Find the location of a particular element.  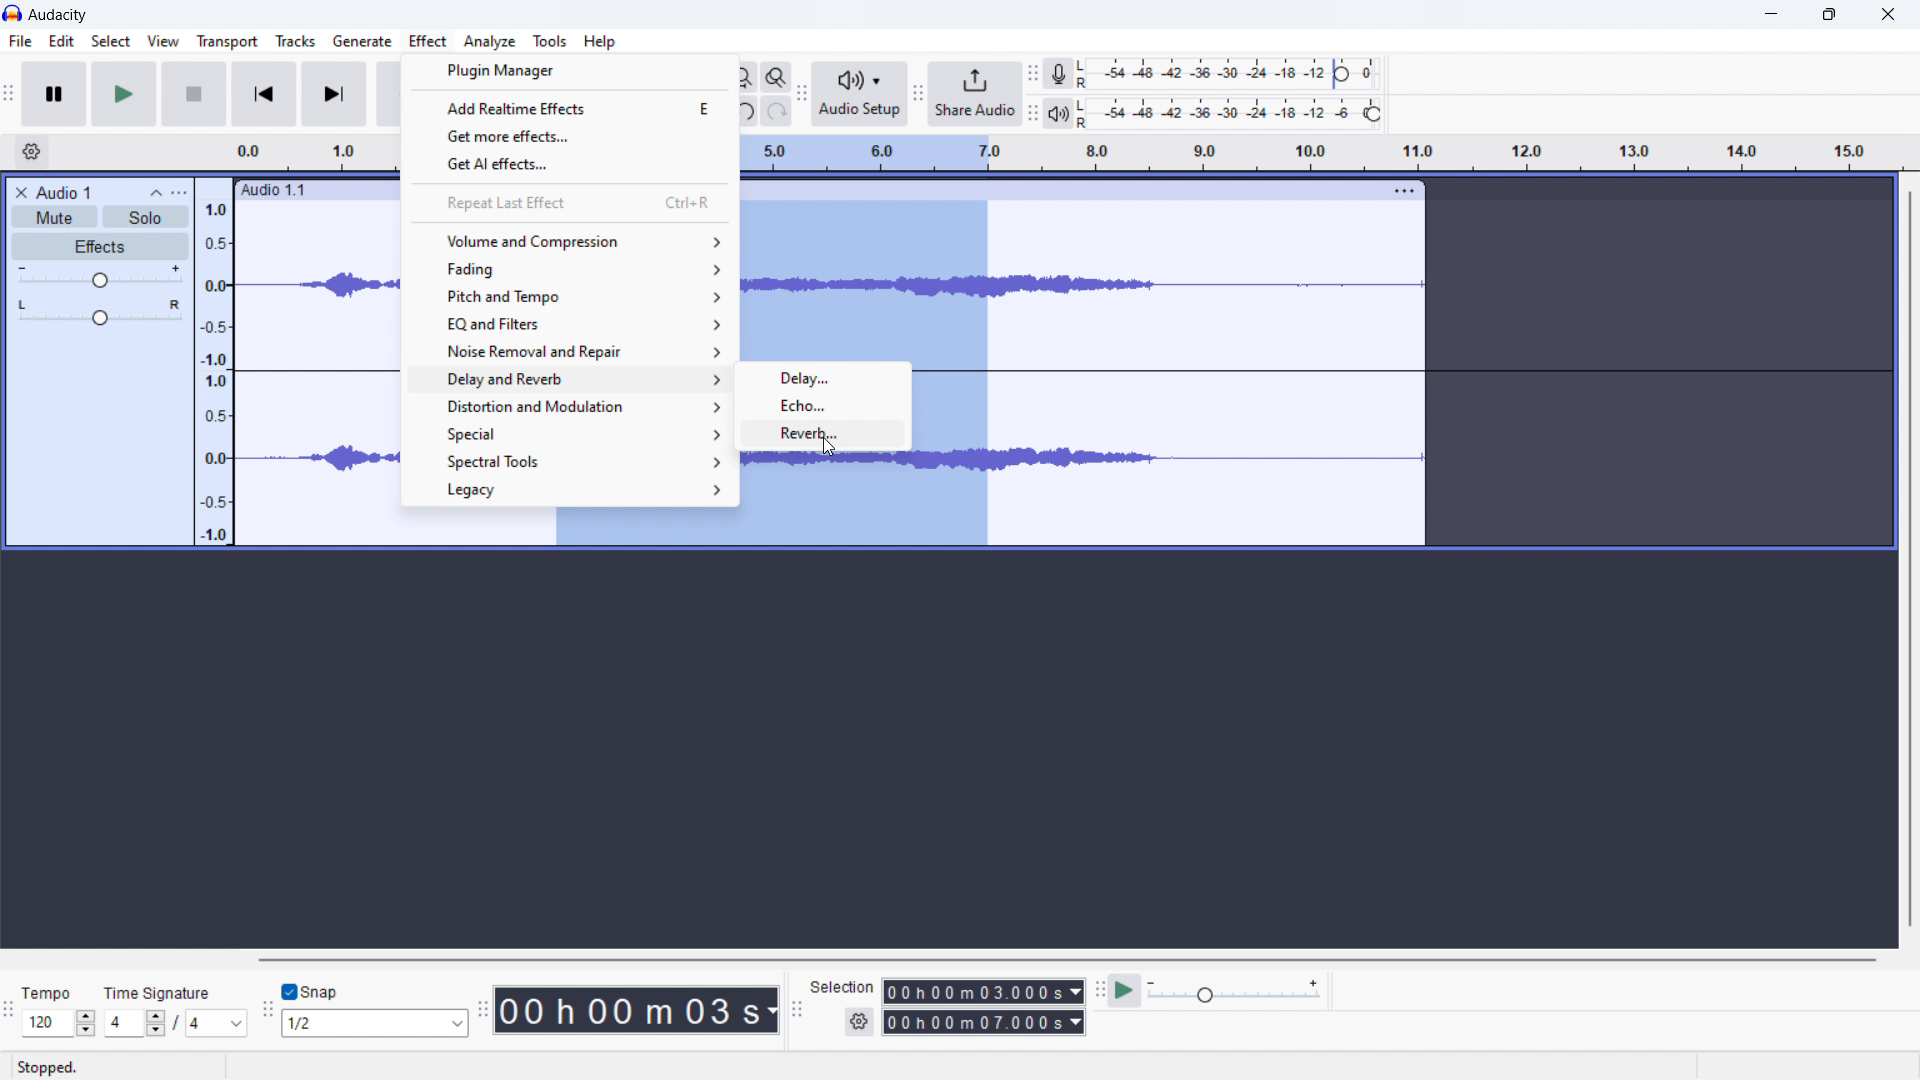

view is located at coordinates (163, 41).